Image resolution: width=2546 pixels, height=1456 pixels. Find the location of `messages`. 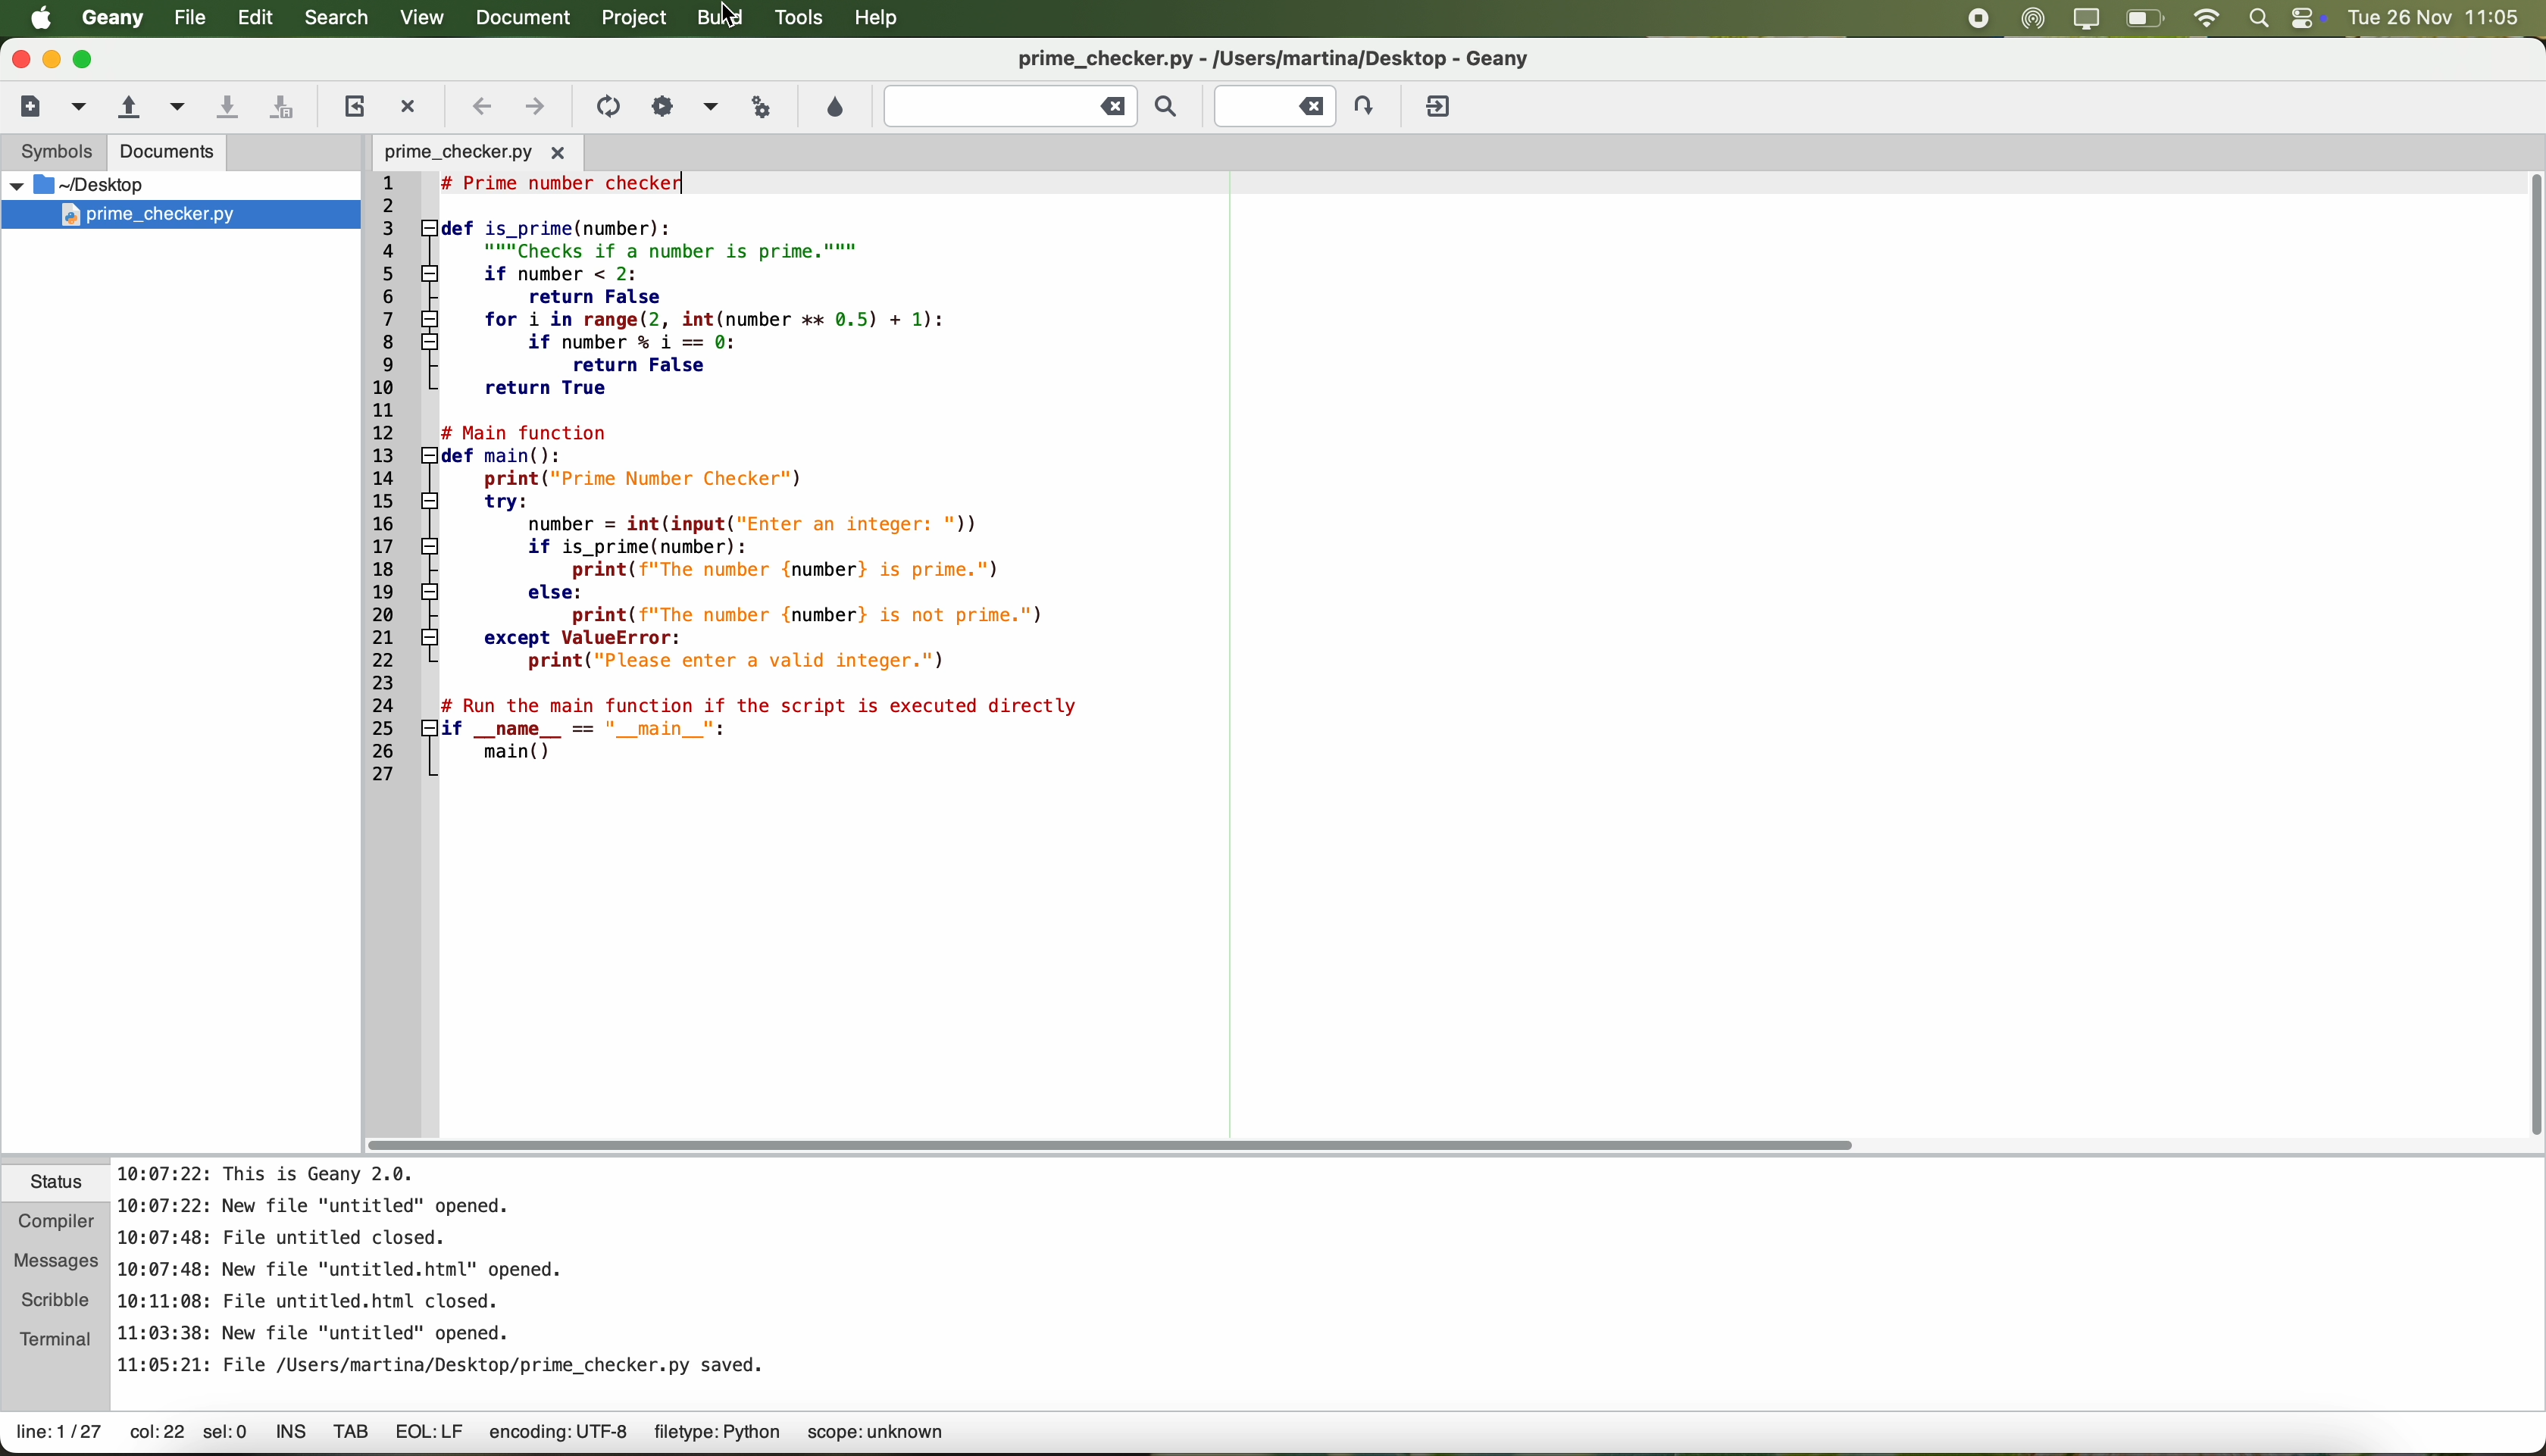

messages is located at coordinates (57, 1255).